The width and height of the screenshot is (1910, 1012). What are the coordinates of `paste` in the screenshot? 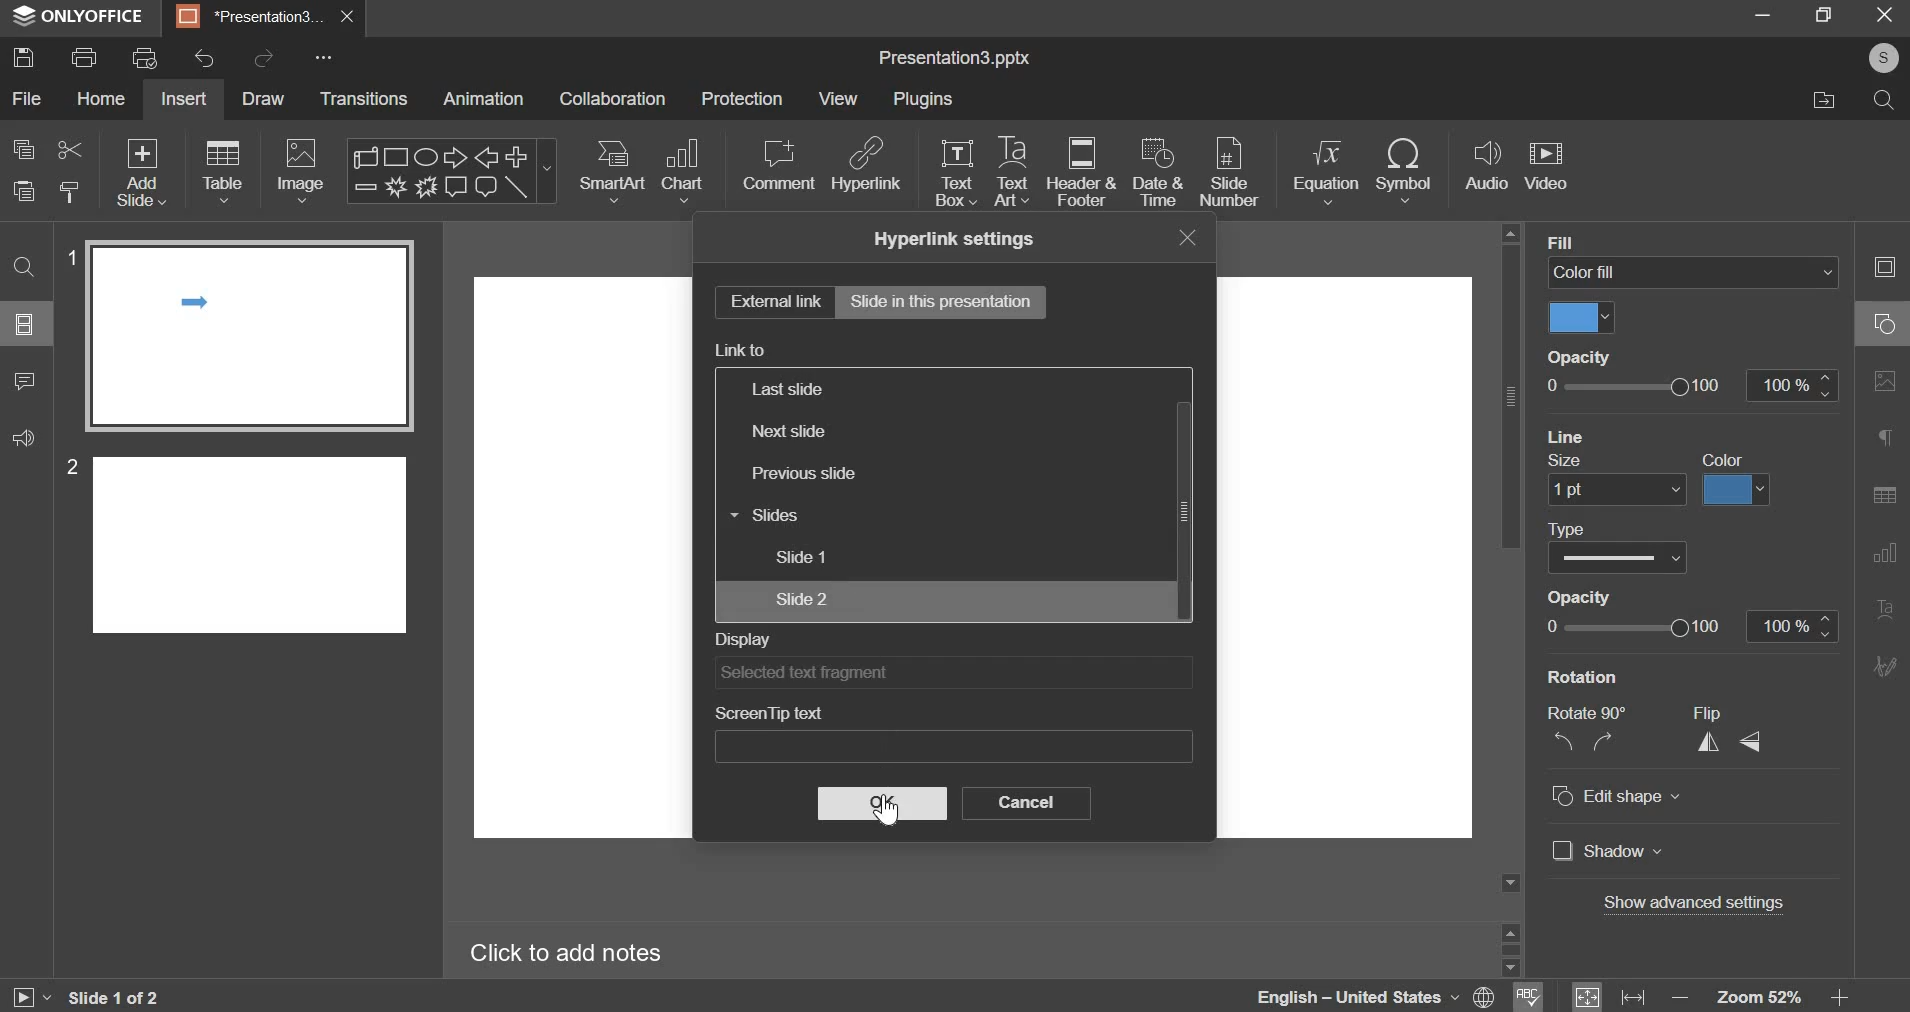 It's located at (23, 191).